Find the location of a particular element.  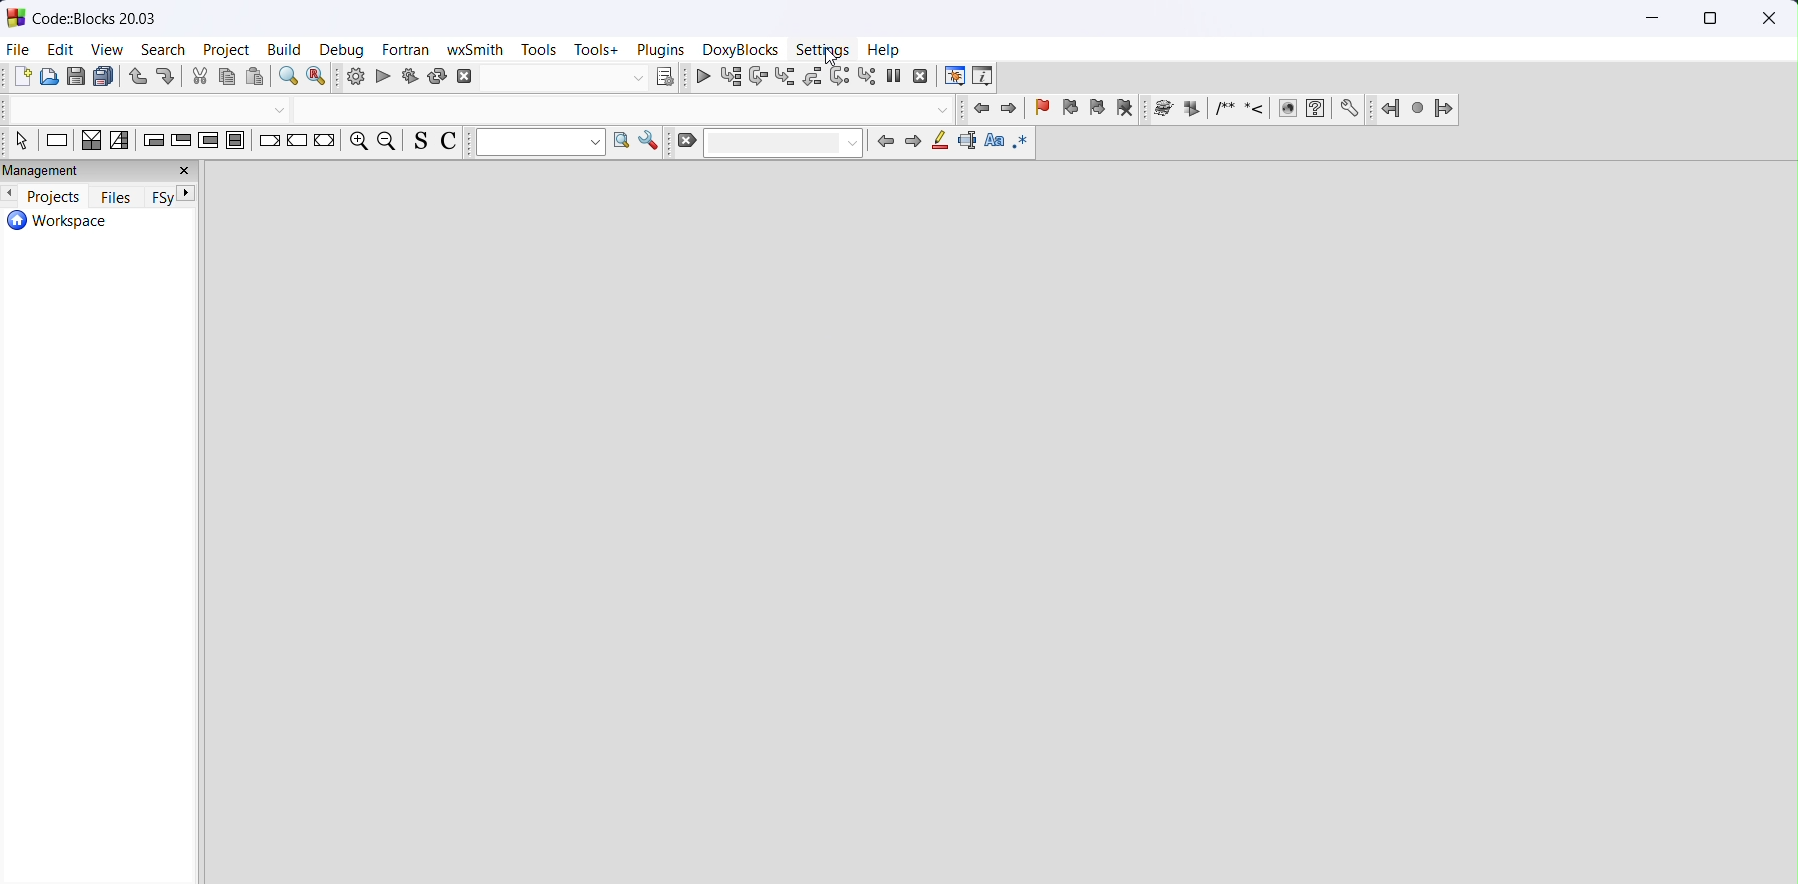

previous is located at coordinates (886, 143).